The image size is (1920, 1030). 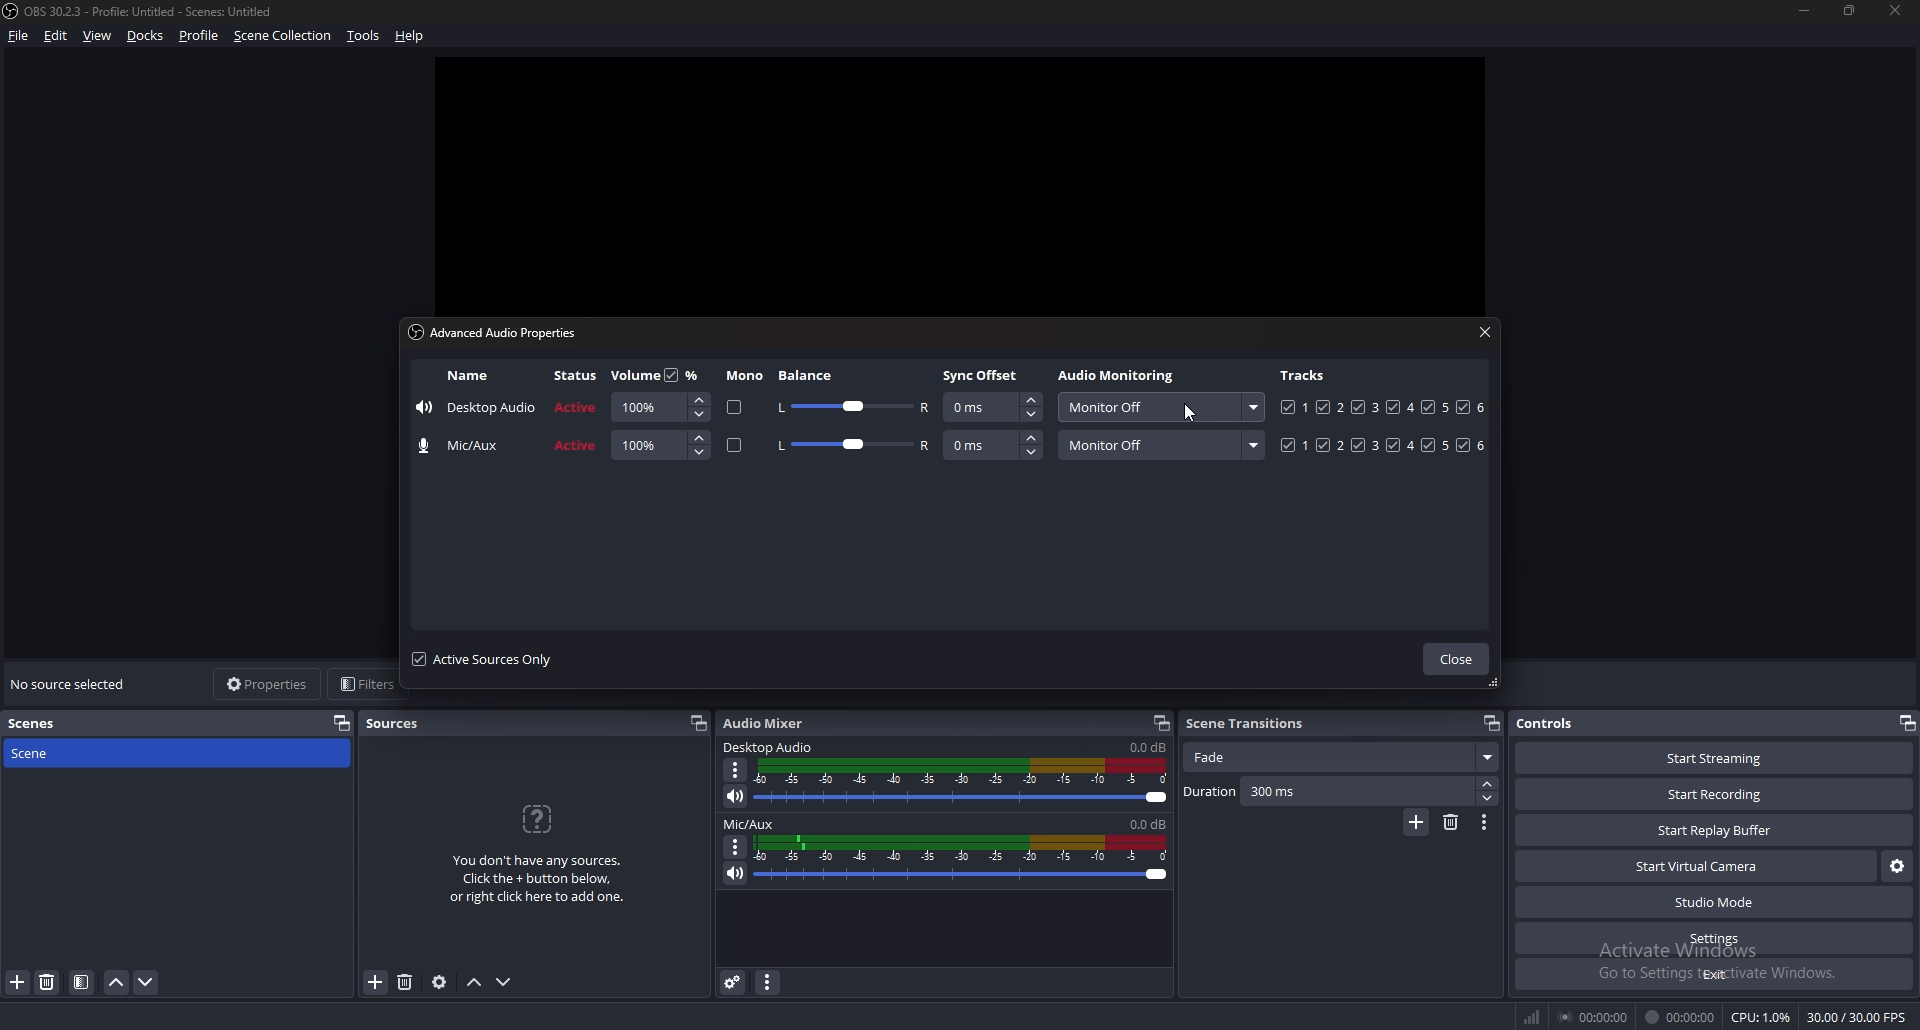 What do you see at coordinates (52, 722) in the screenshot?
I see `scenes` at bounding box center [52, 722].